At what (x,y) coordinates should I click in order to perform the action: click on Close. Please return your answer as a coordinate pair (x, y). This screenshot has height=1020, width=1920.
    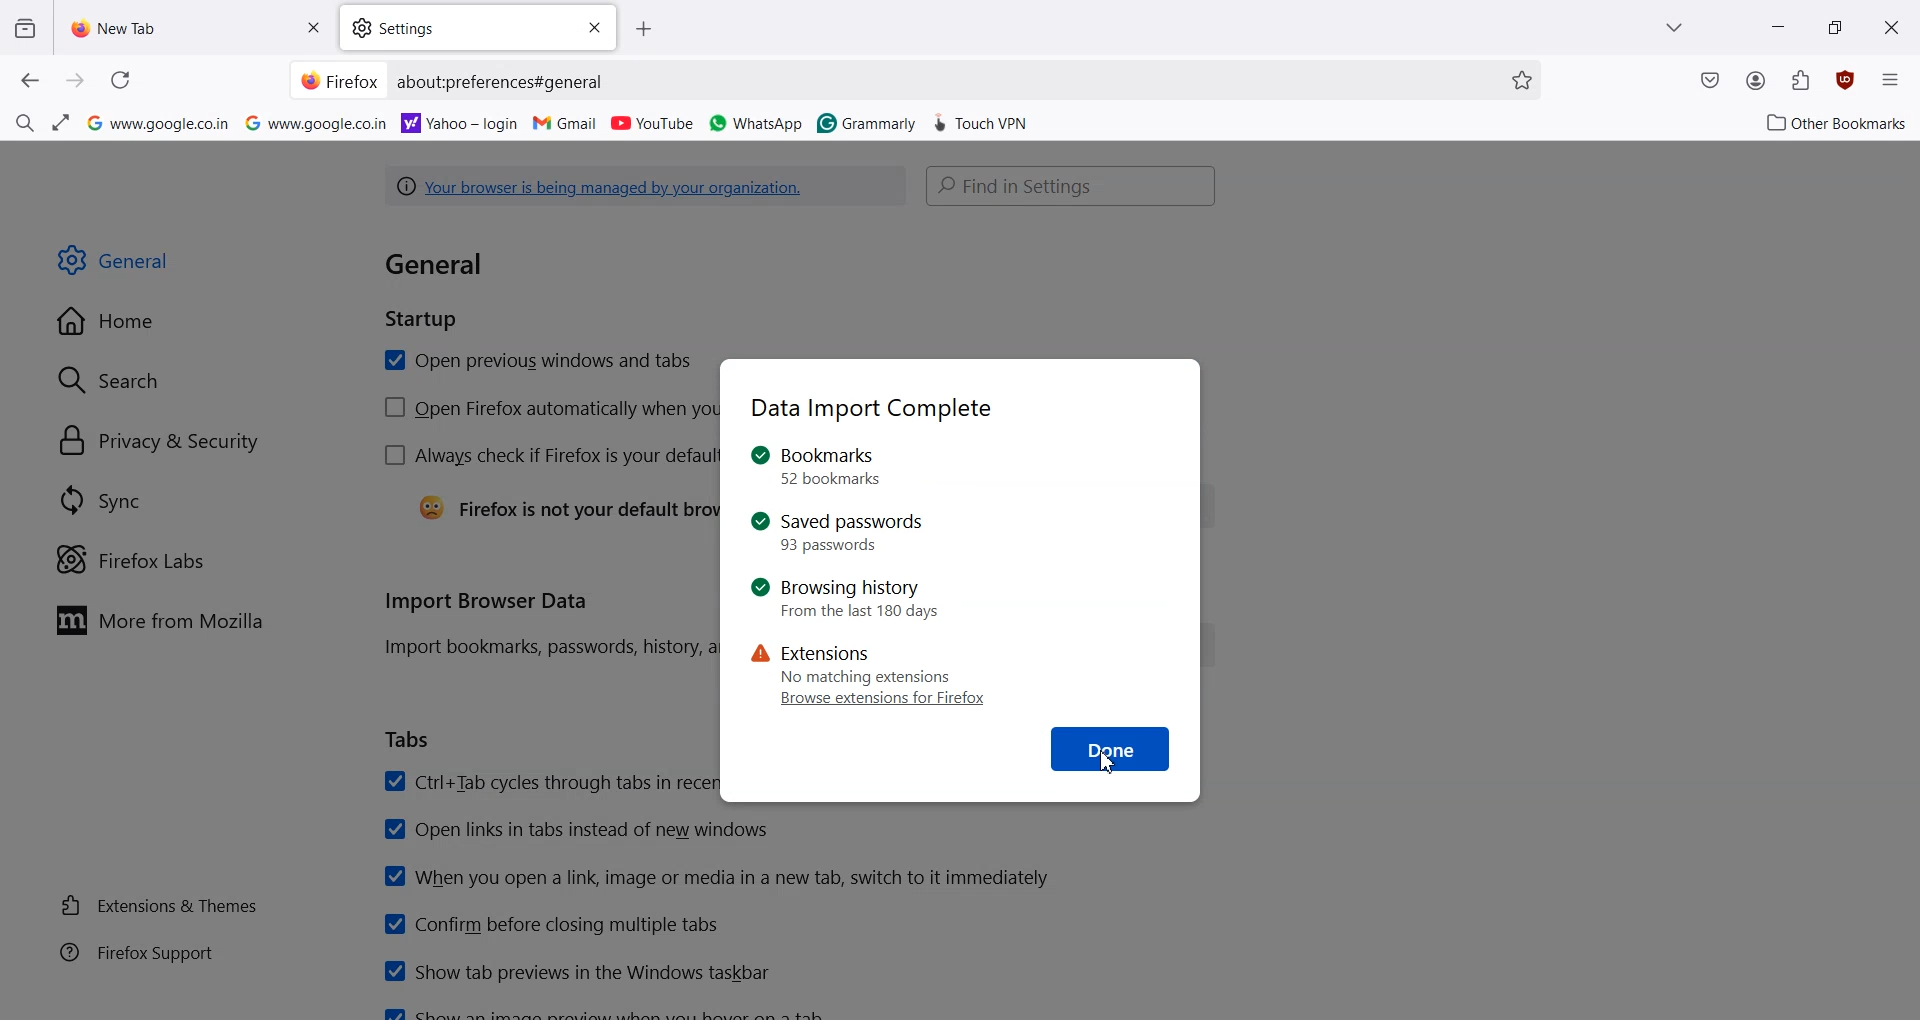
    Looking at the image, I should click on (591, 27).